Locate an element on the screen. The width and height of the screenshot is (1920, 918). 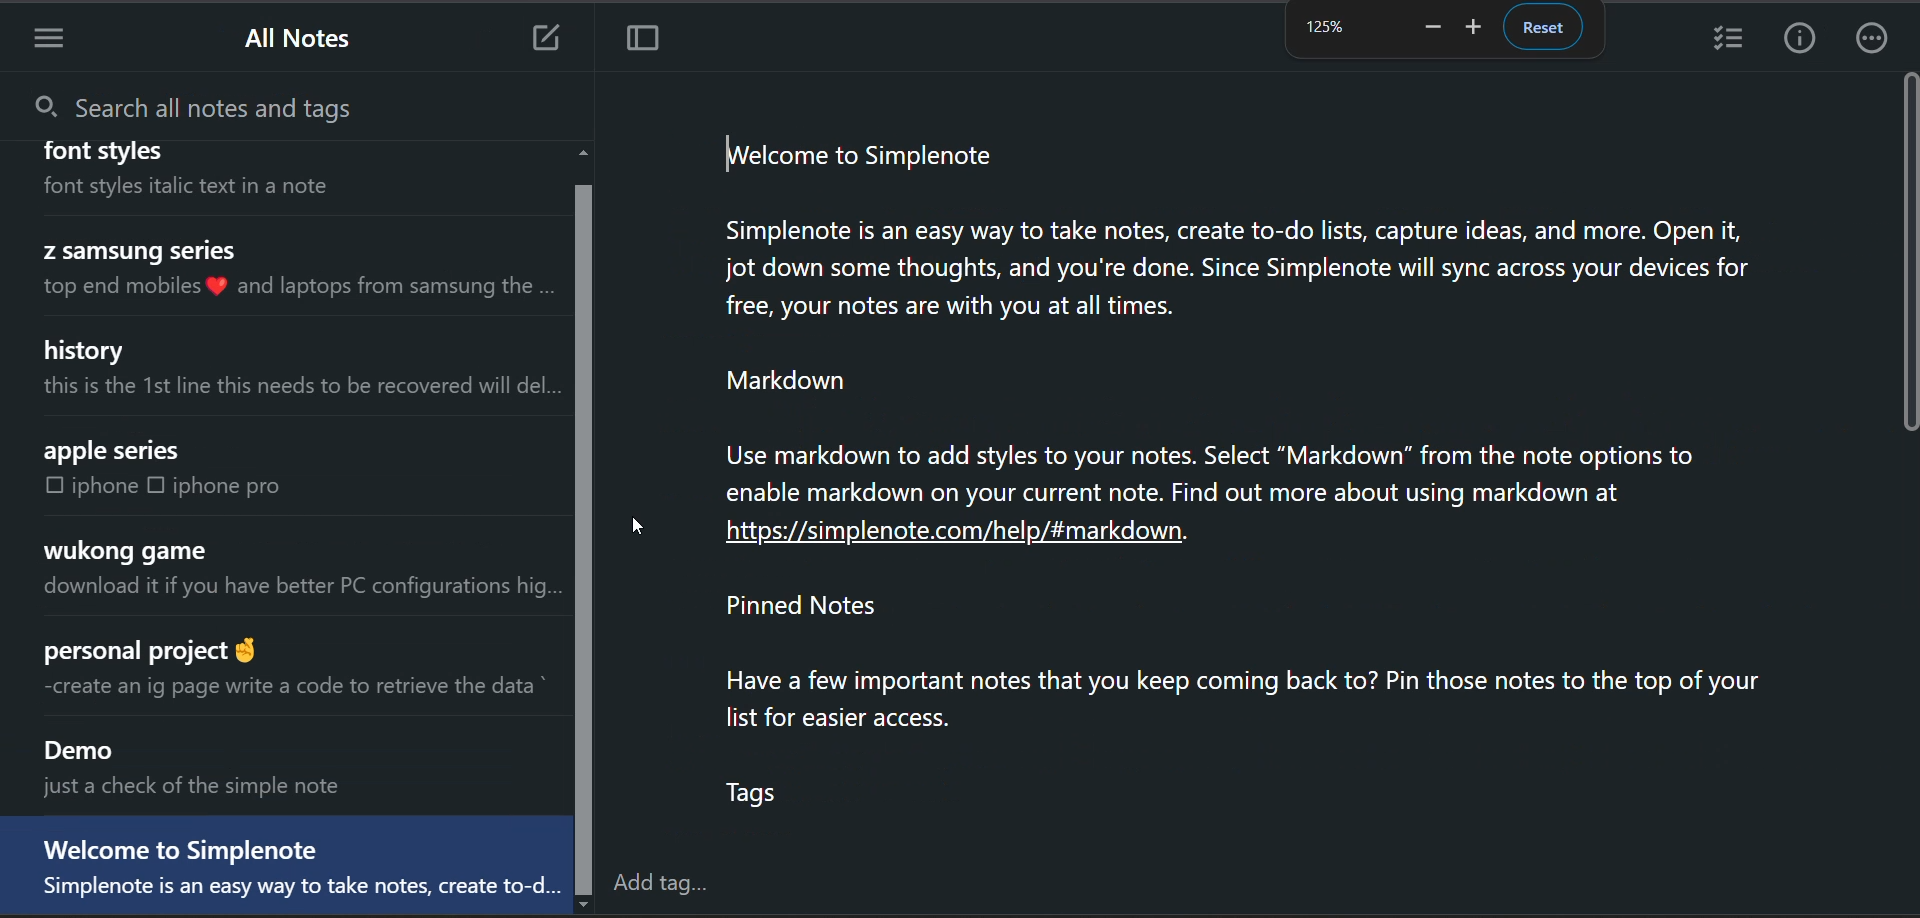
font stvles is located at coordinates (101, 146).